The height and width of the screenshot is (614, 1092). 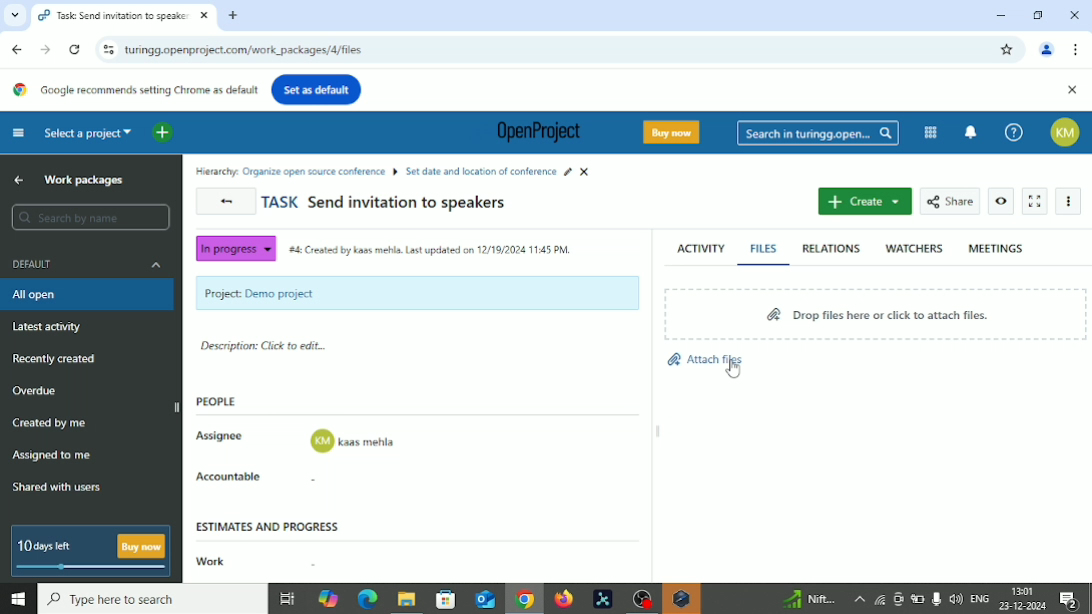 What do you see at coordinates (266, 348) in the screenshot?
I see `Description` at bounding box center [266, 348].